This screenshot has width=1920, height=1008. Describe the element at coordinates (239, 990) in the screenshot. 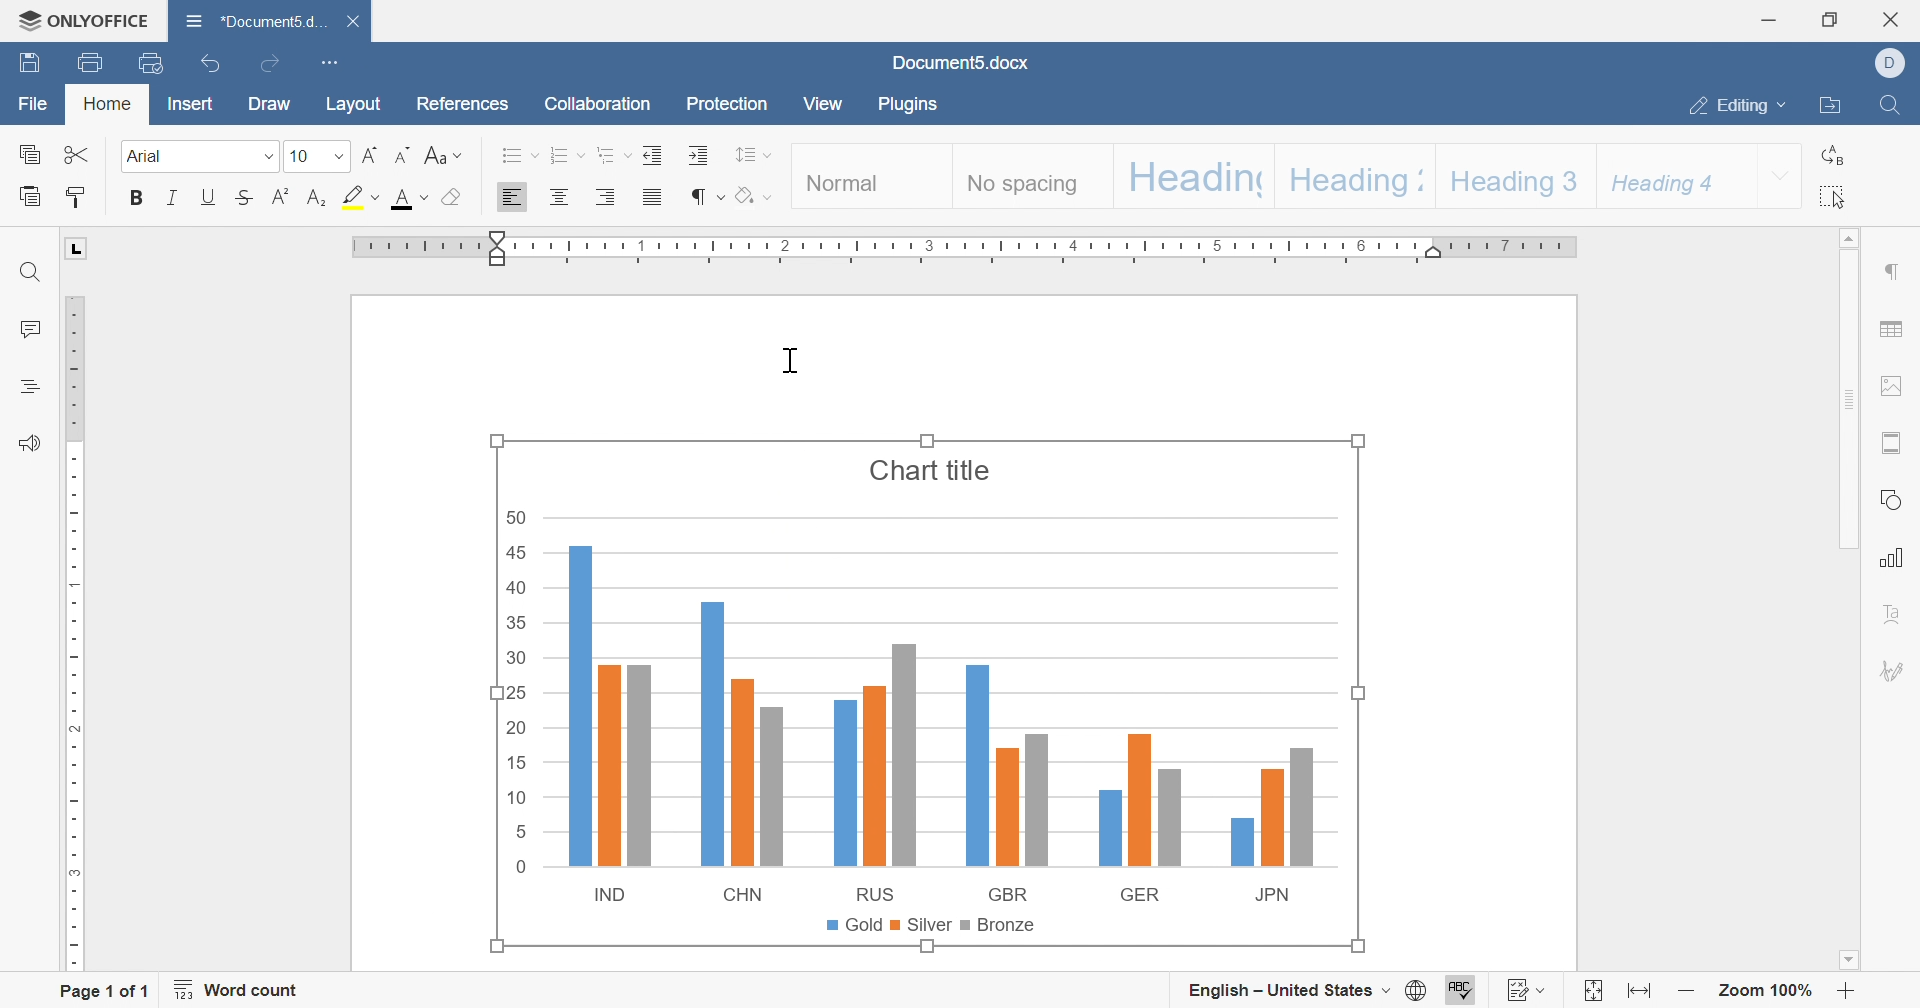

I see `word count` at that location.